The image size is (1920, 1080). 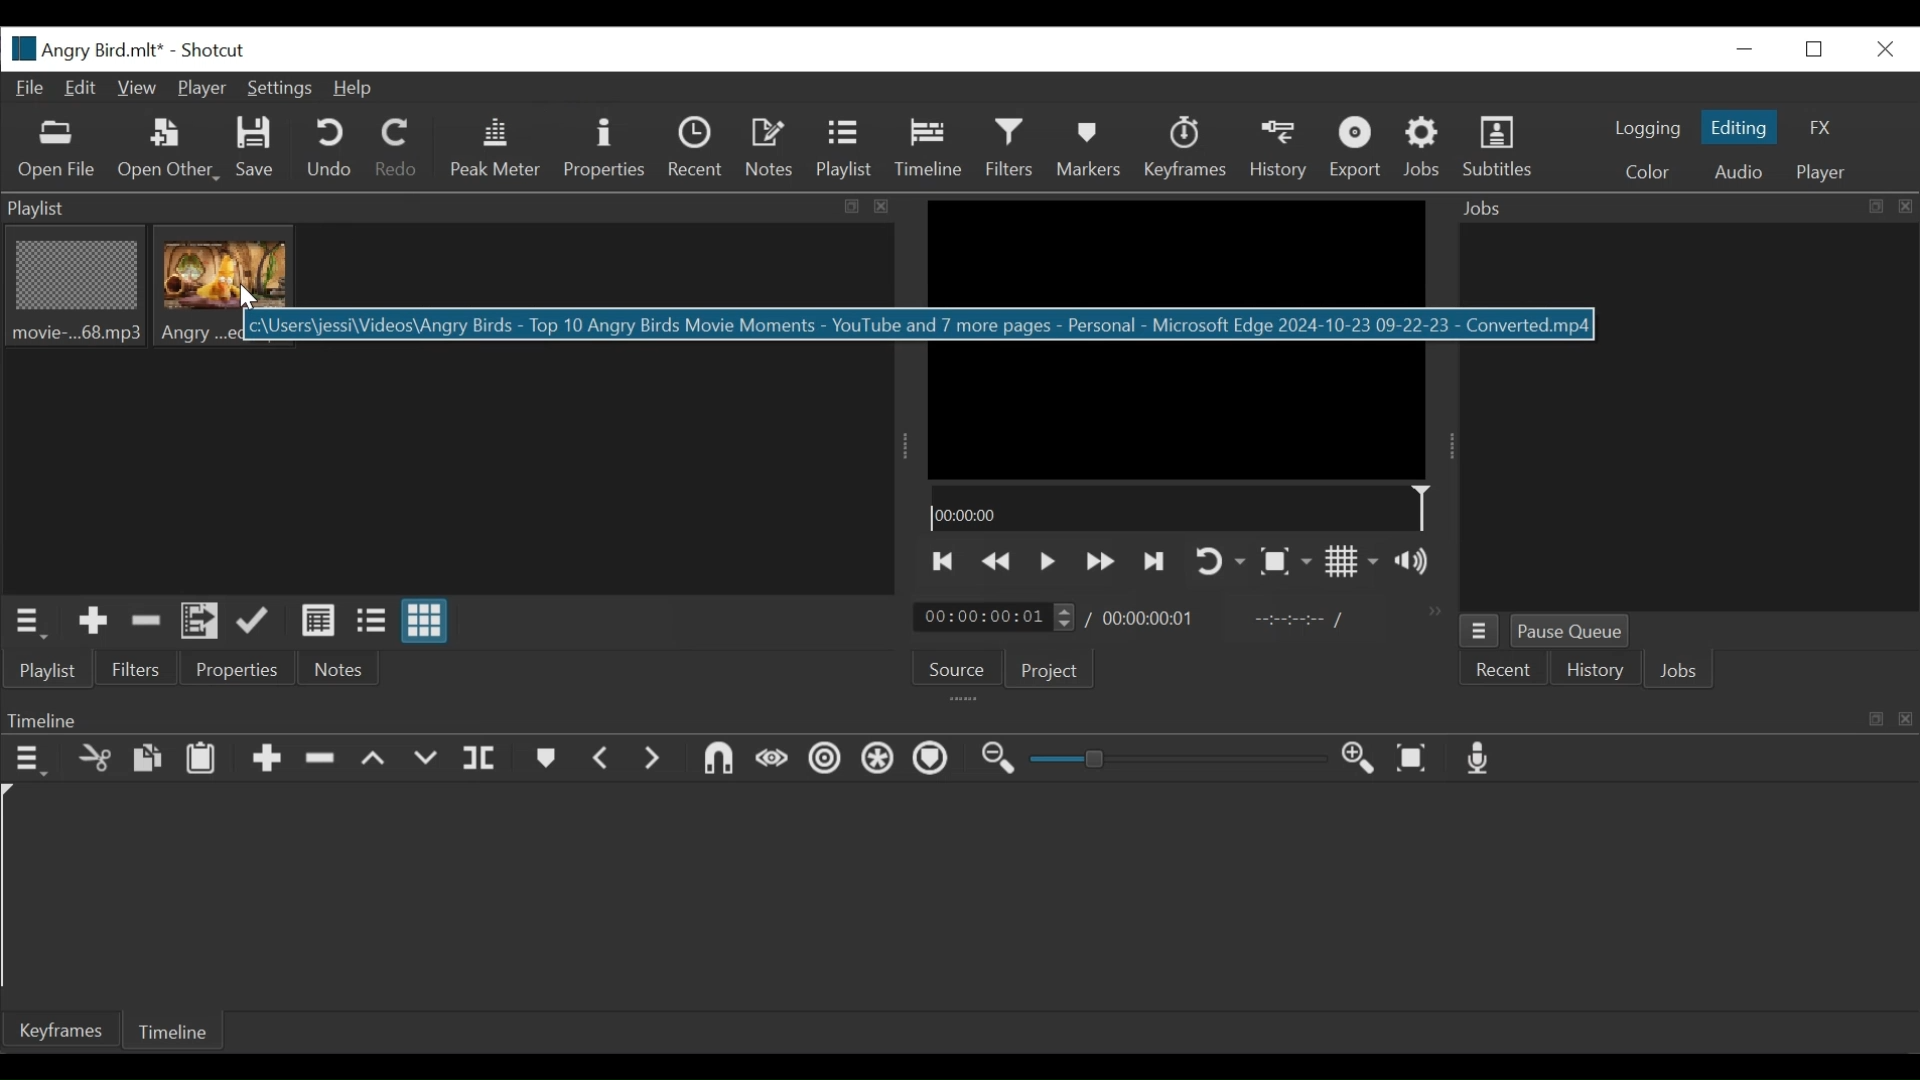 What do you see at coordinates (257, 622) in the screenshot?
I see `Update` at bounding box center [257, 622].